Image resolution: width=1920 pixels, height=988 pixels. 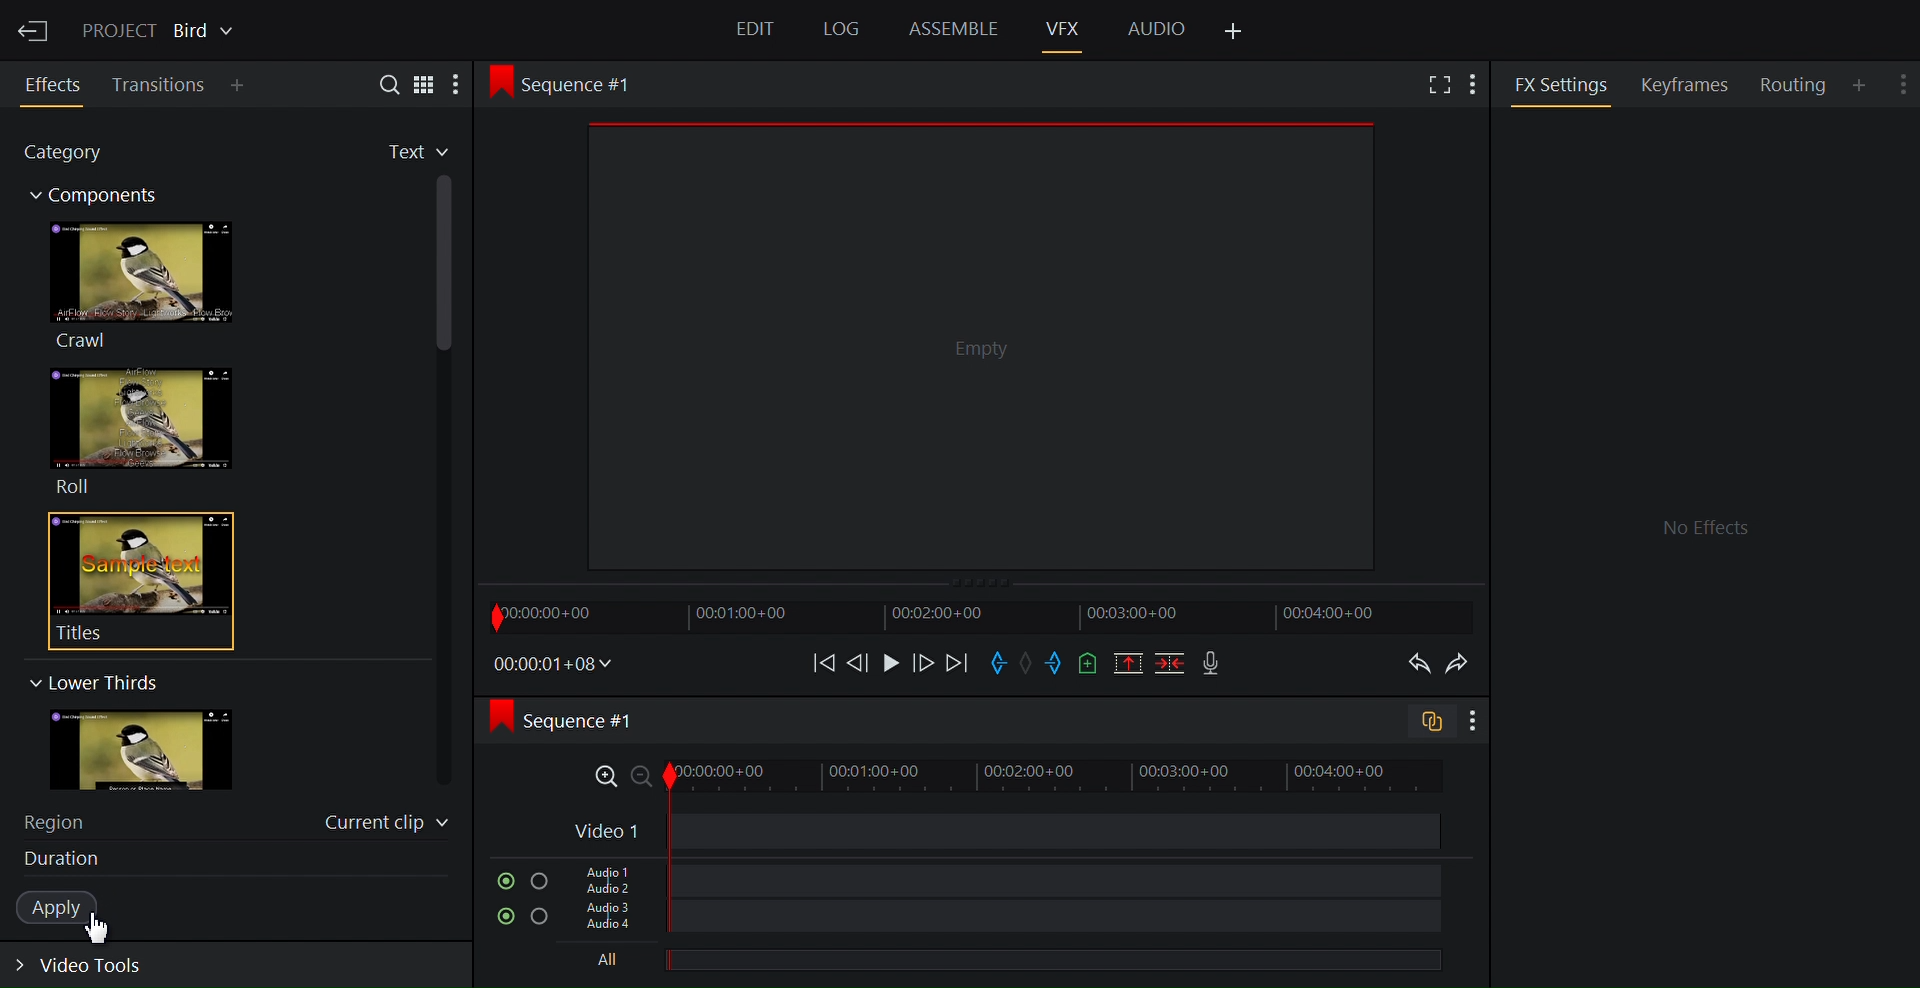 What do you see at coordinates (68, 858) in the screenshot?
I see `` at bounding box center [68, 858].